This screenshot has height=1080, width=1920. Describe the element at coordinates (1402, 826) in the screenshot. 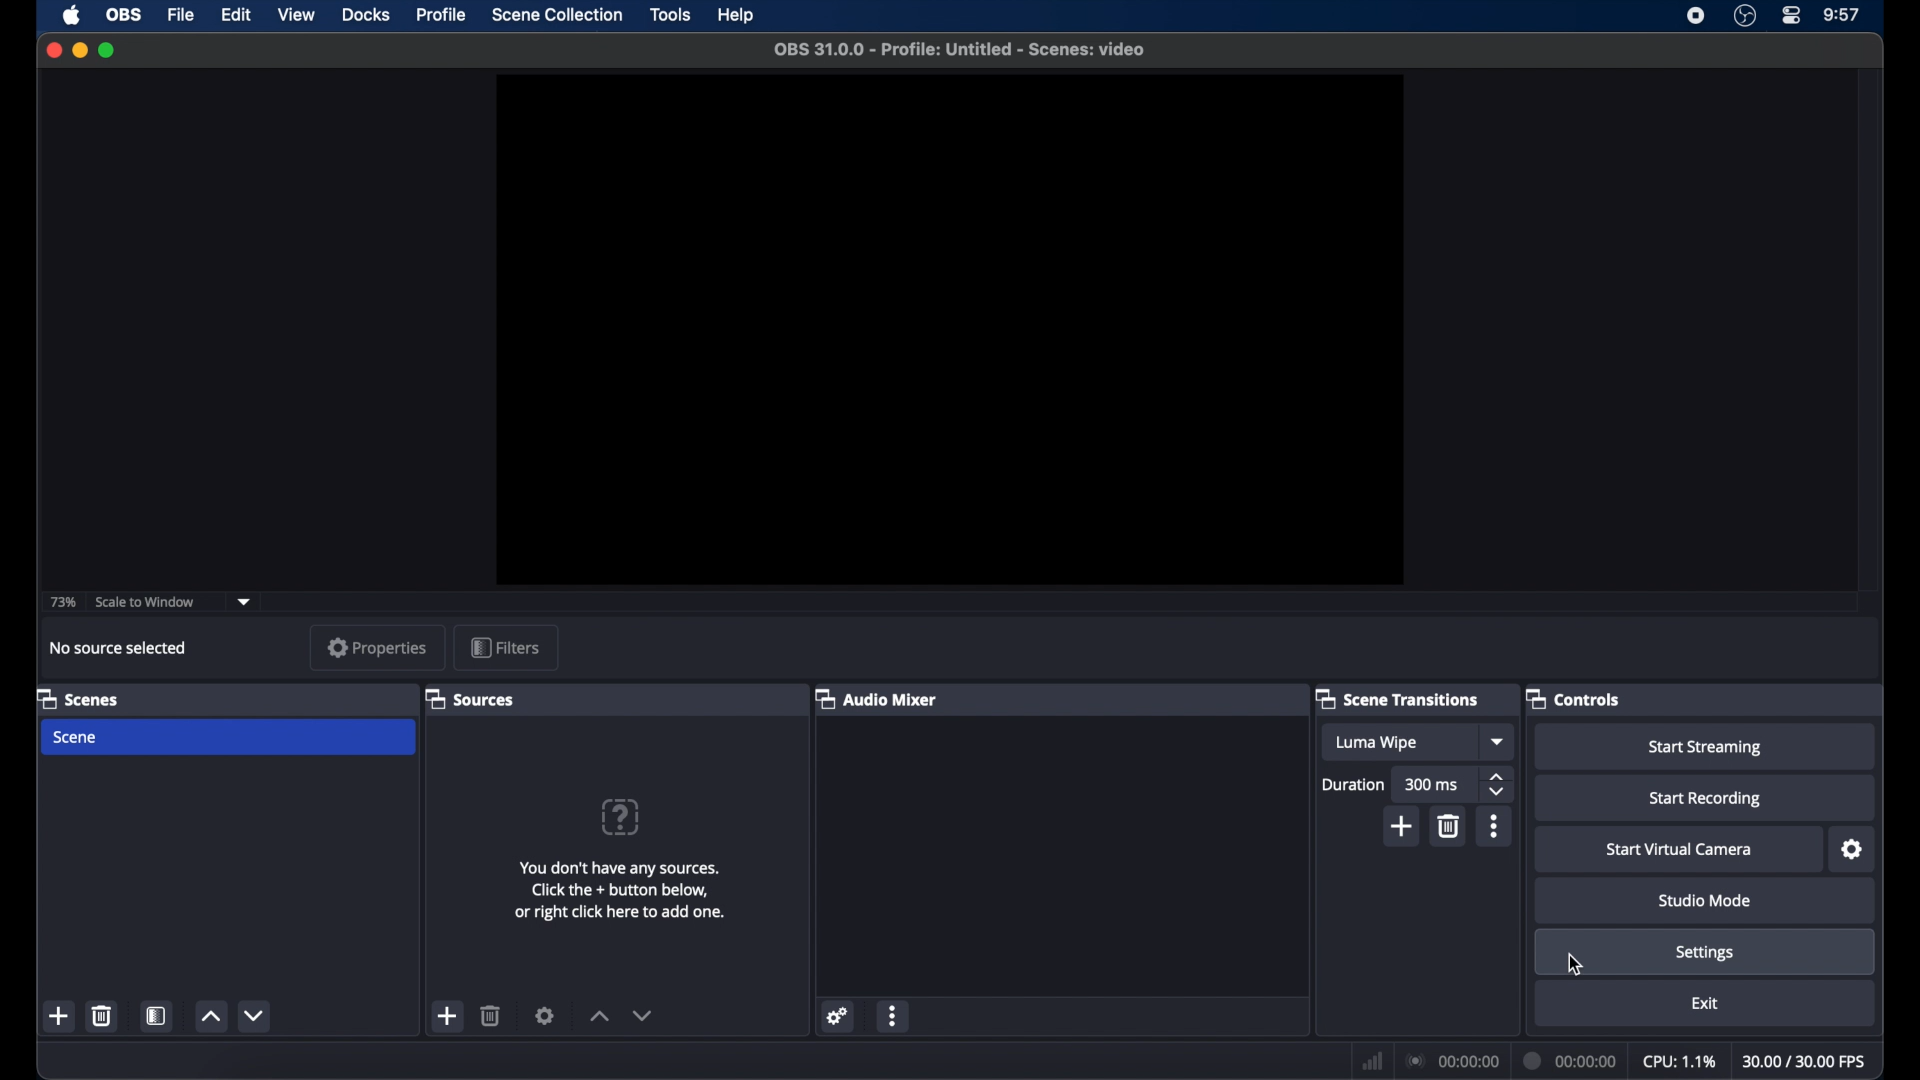

I see `add` at that location.